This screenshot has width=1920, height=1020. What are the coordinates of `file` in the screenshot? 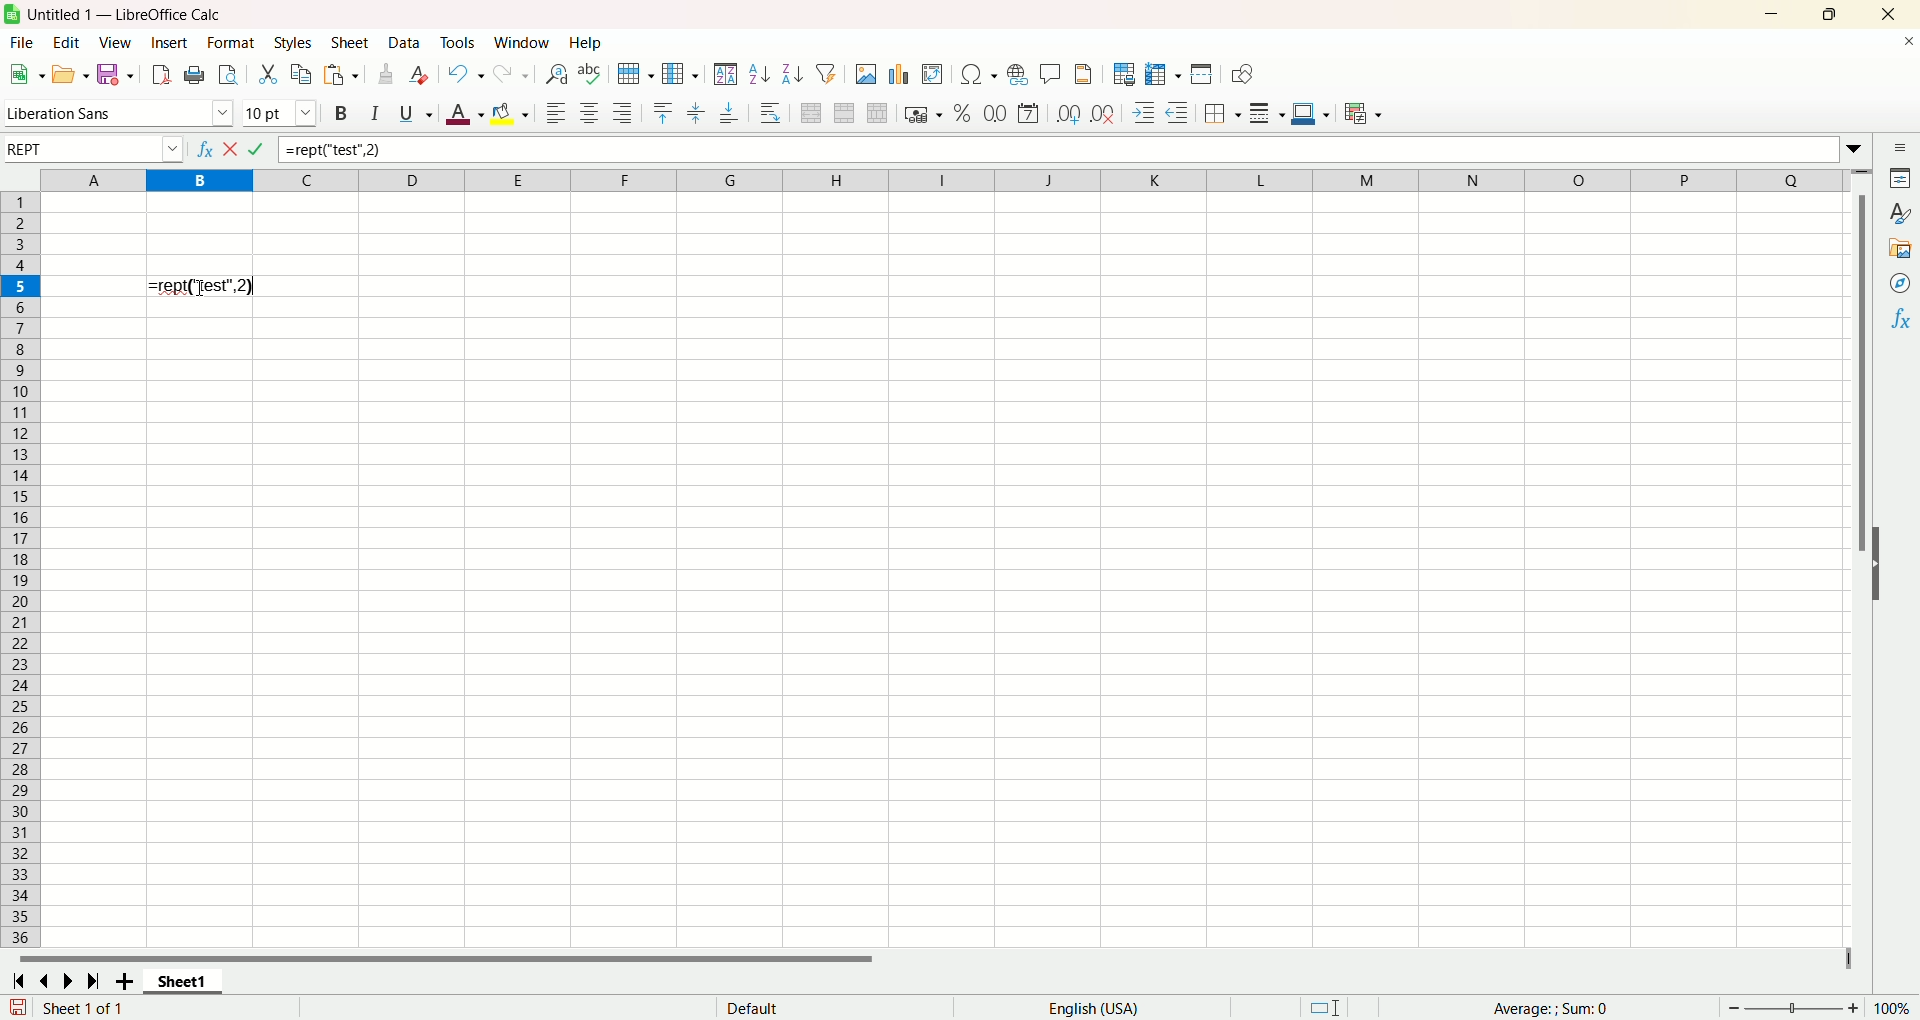 It's located at (23, 42).